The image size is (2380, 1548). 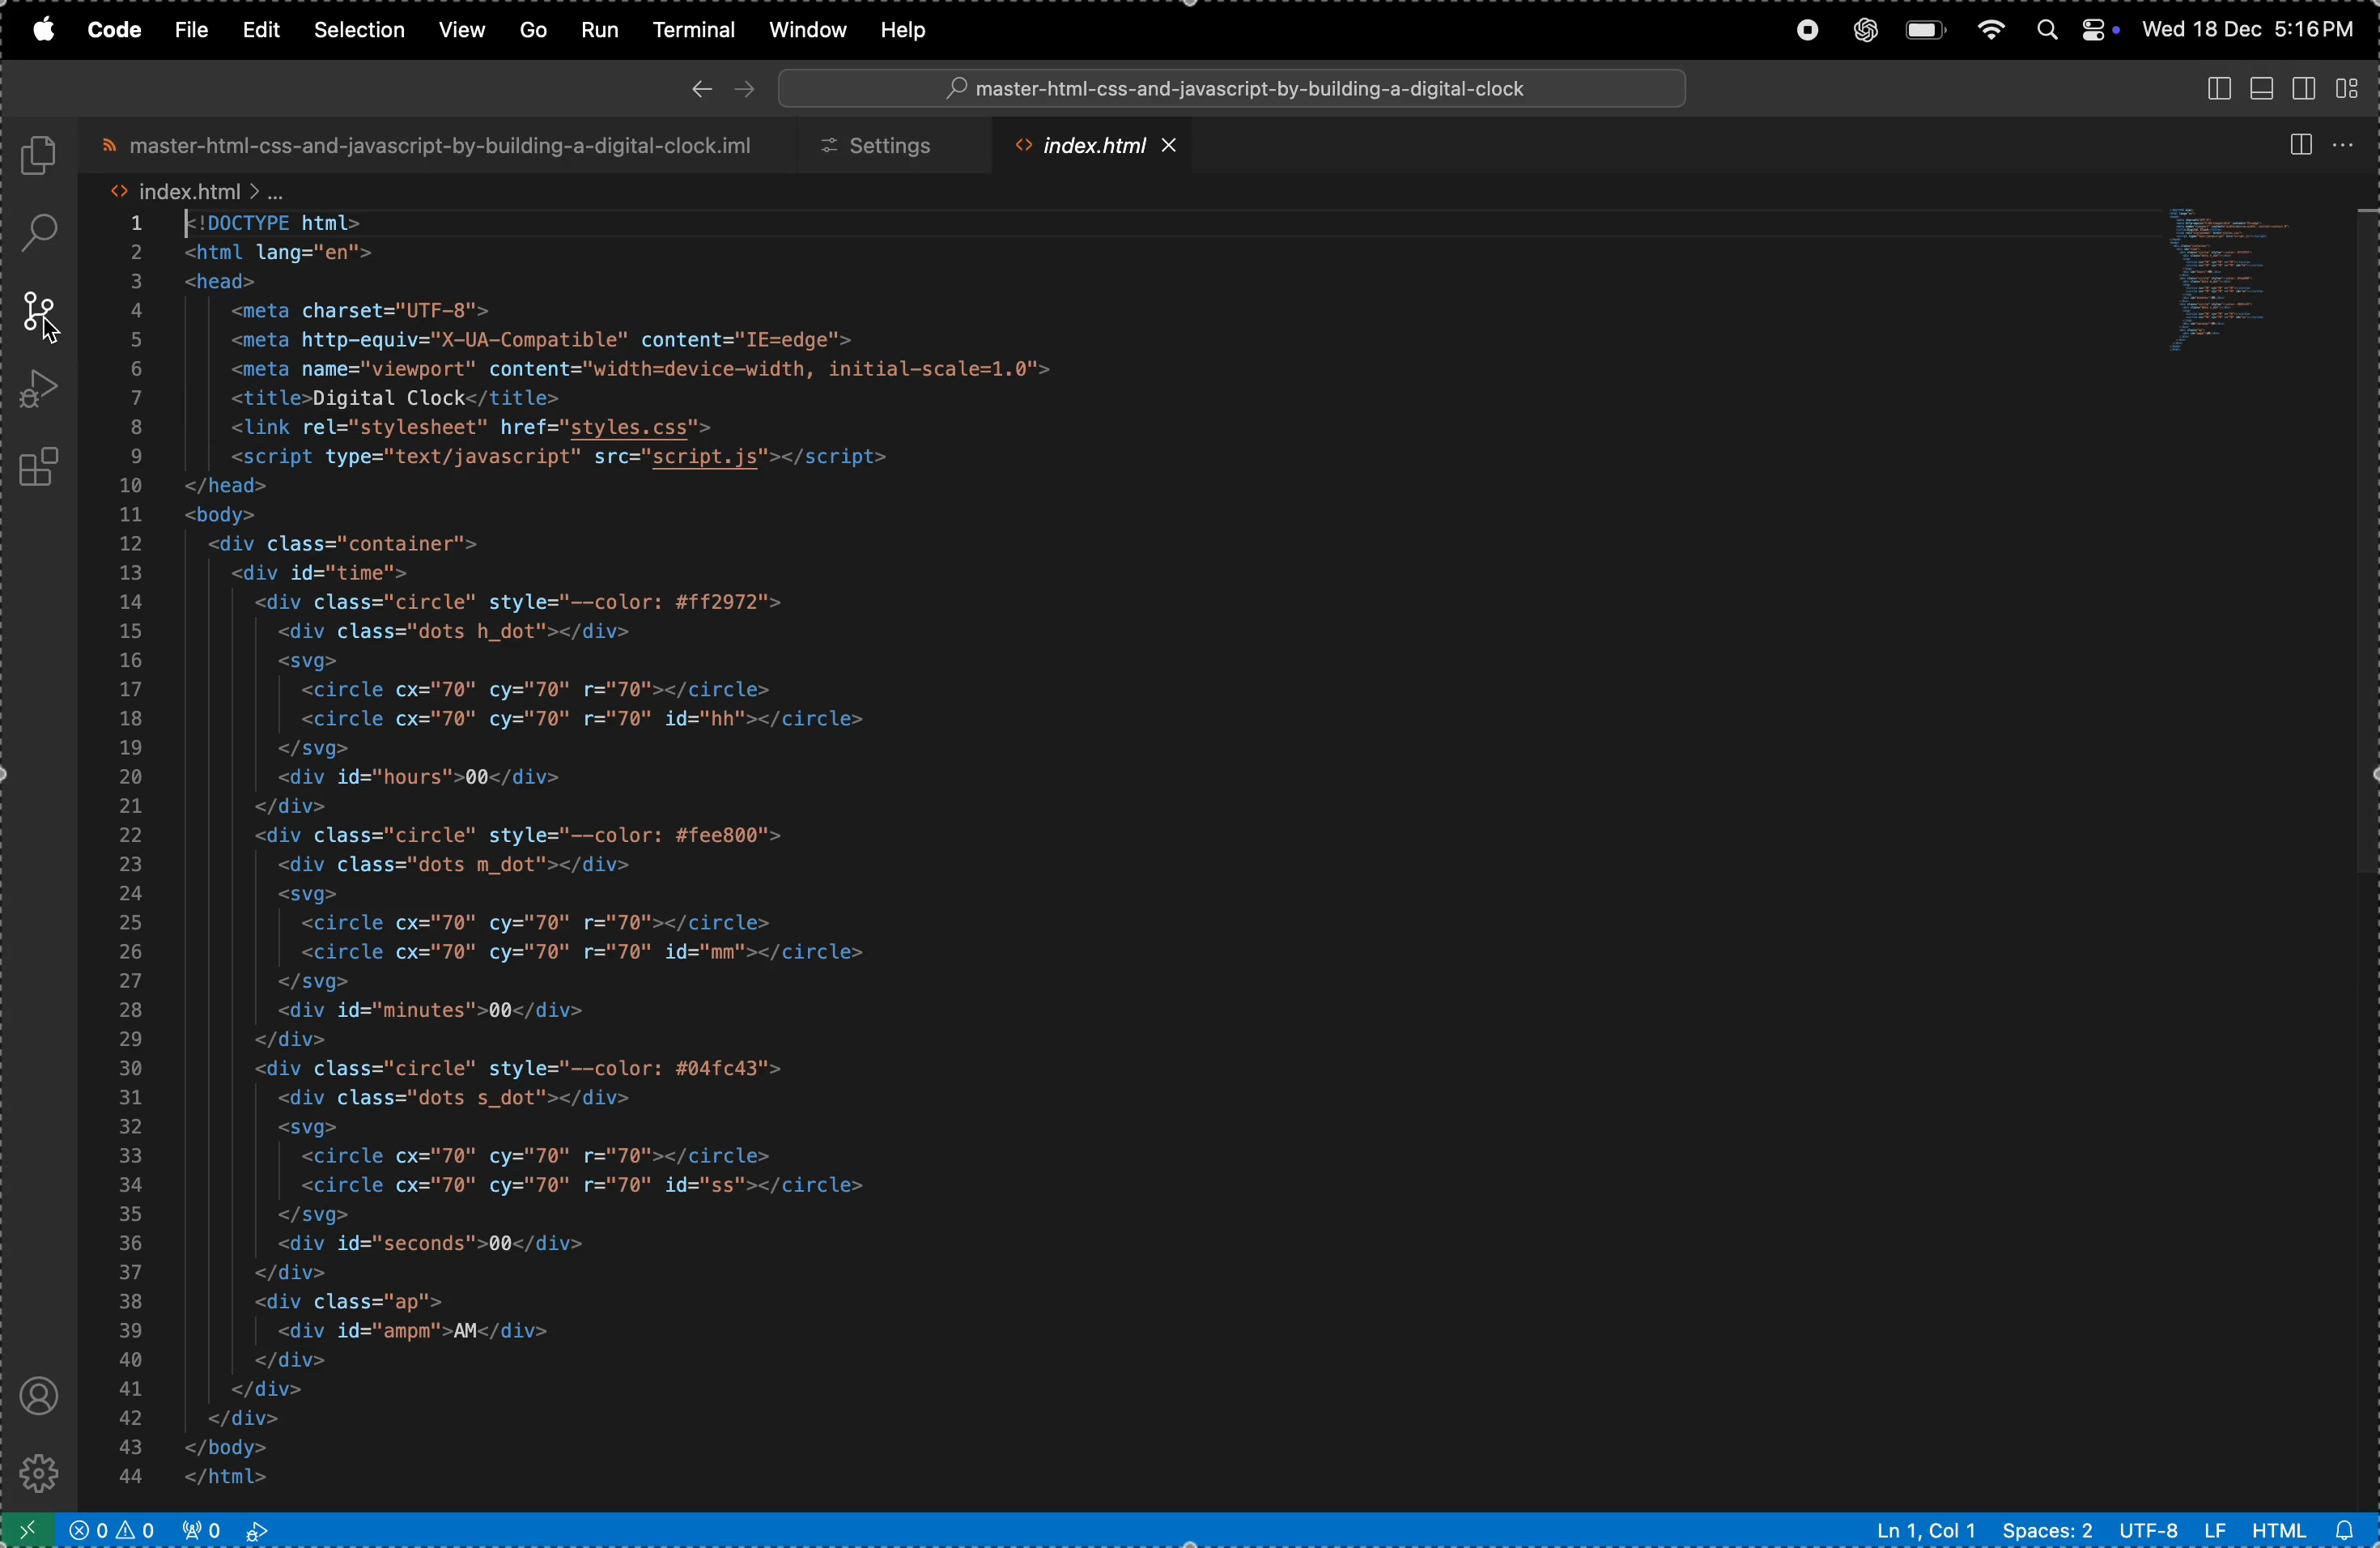 What do you see at coordinates (451, 866) in the screenshot?
I see `<div class="dots m_dot"></div>` at bounding box center [451, 866].